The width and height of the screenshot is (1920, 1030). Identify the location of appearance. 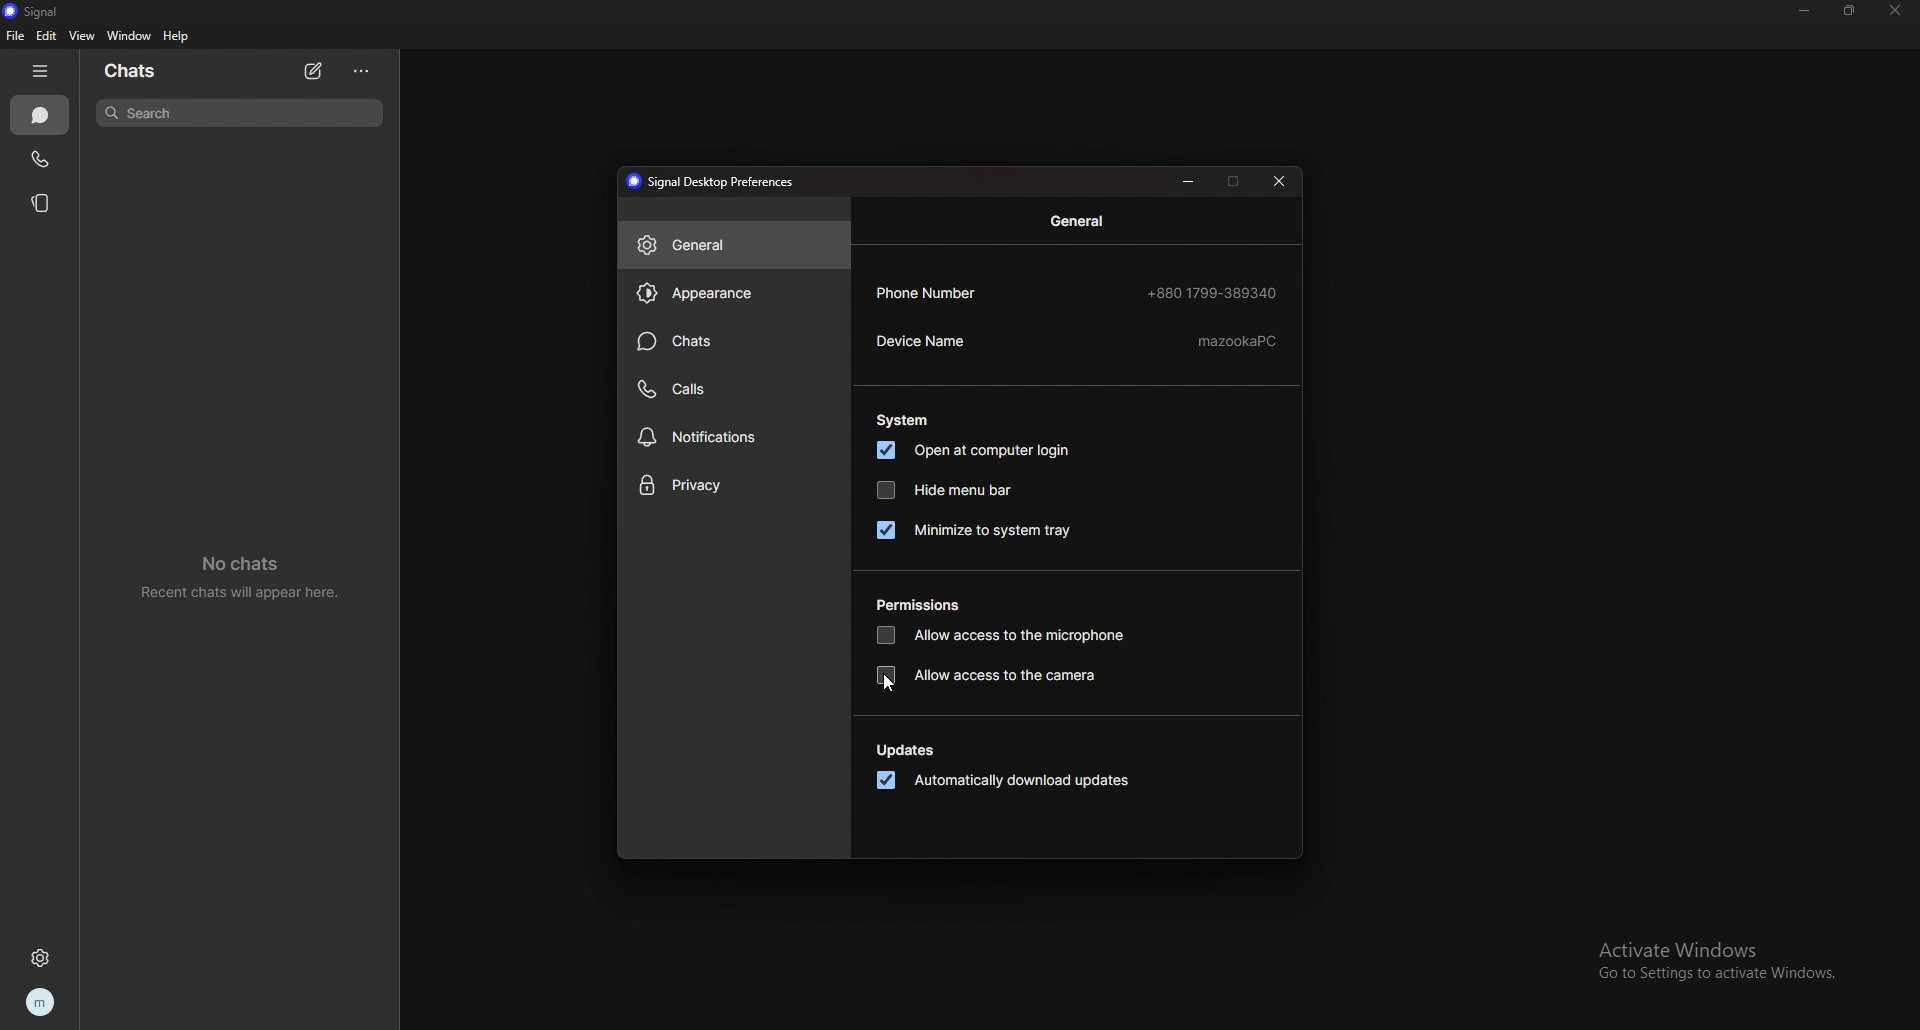
(735, 292).